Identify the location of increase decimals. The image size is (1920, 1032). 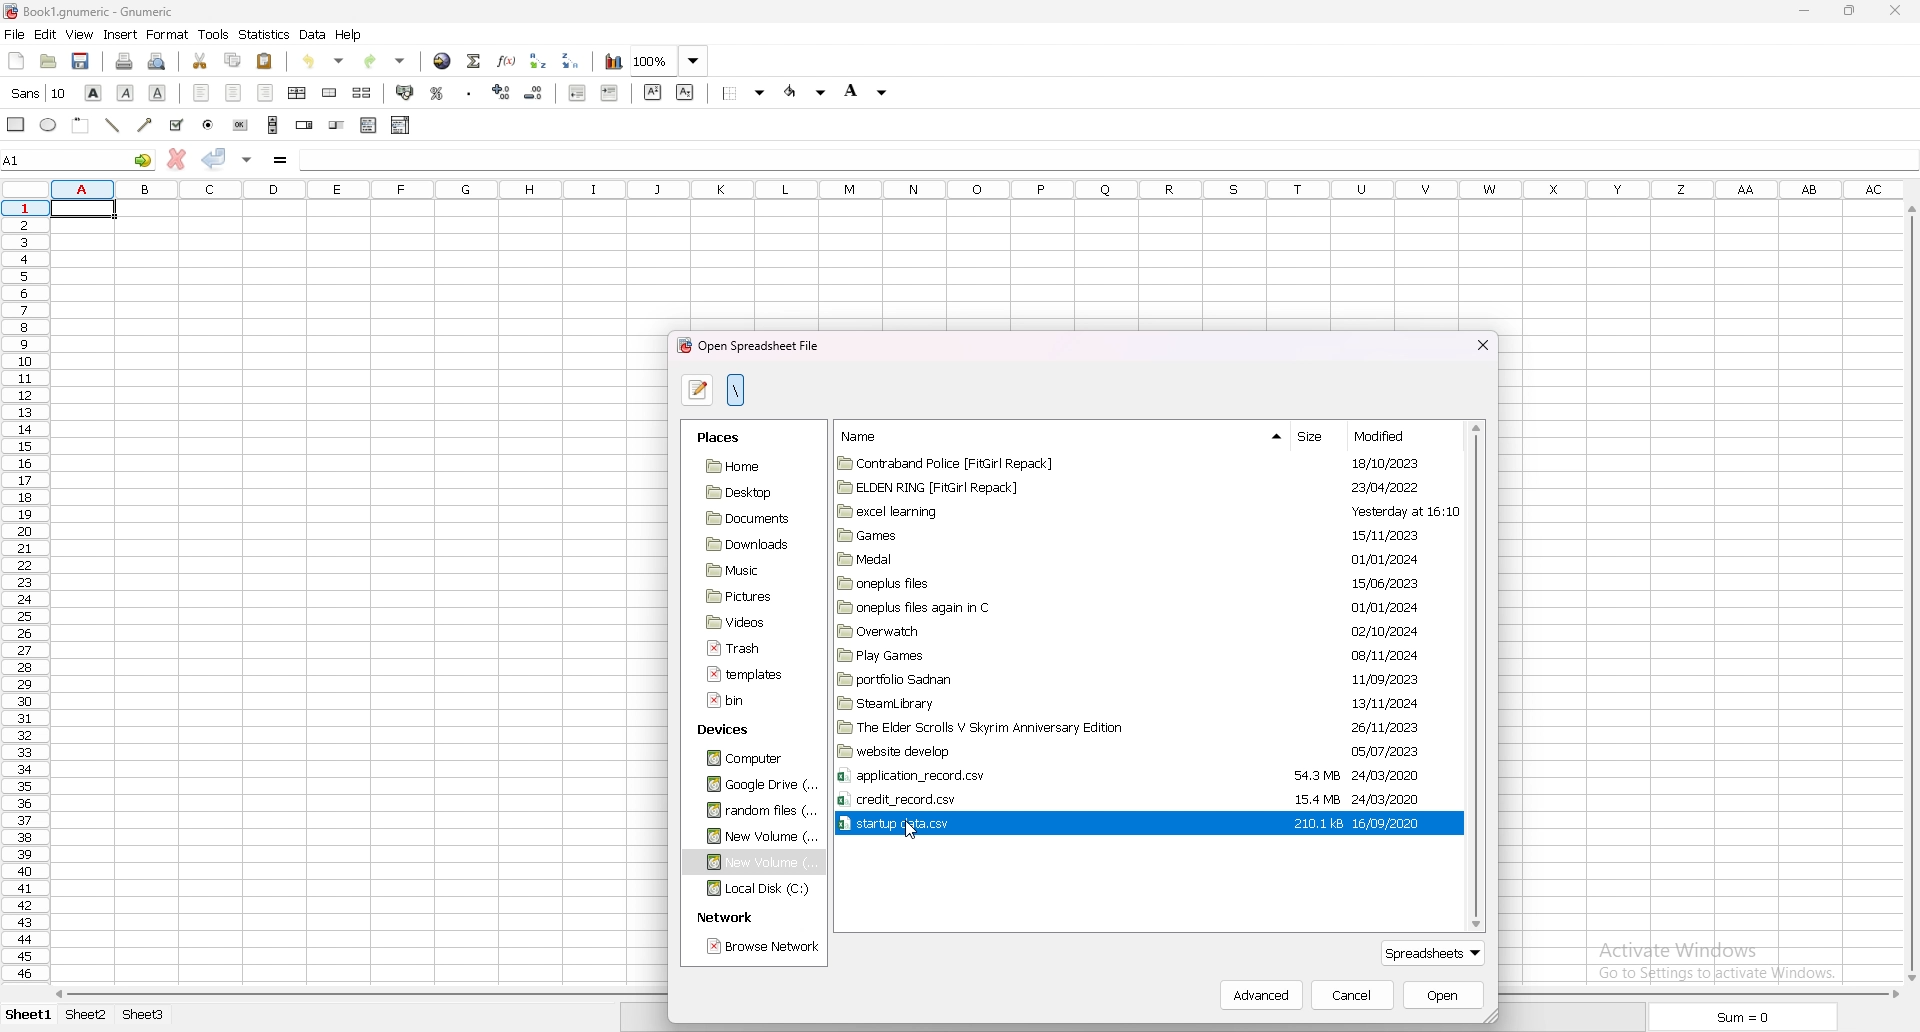
(502, 92).